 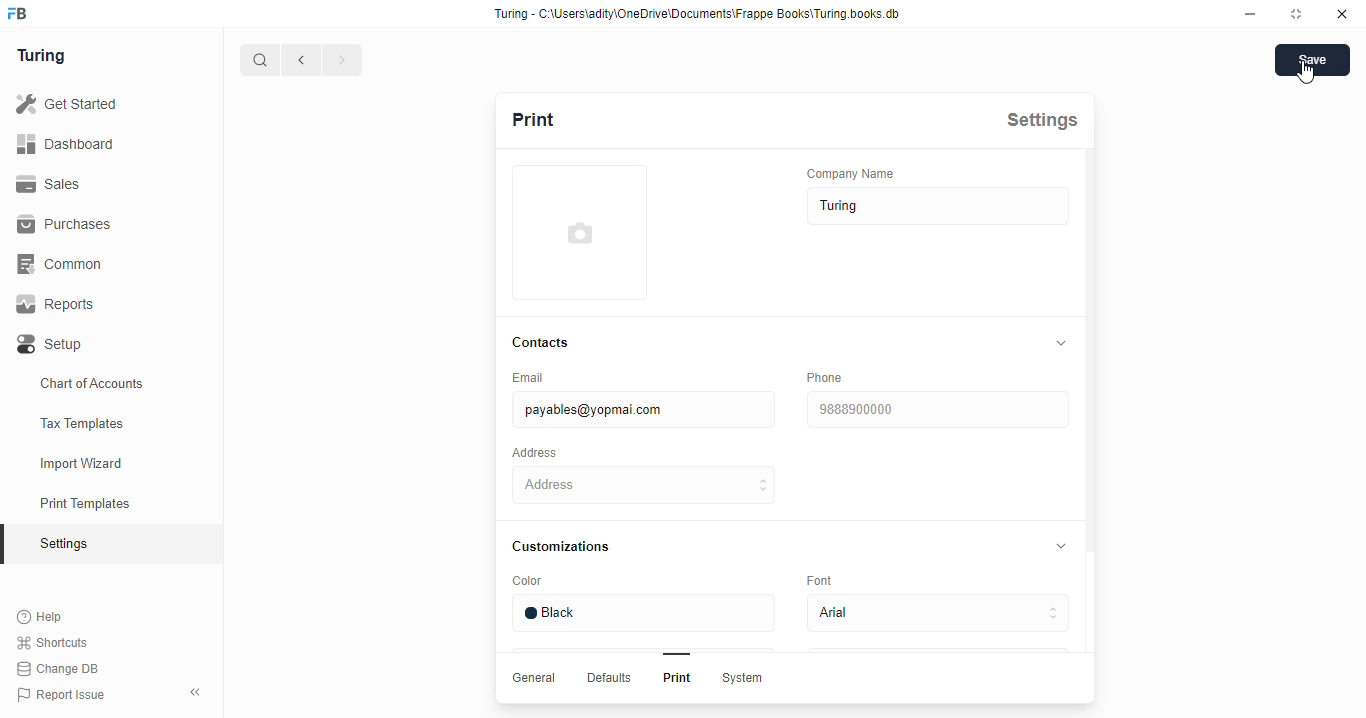 I want to click on Purchases, so click(x=64, y=224).